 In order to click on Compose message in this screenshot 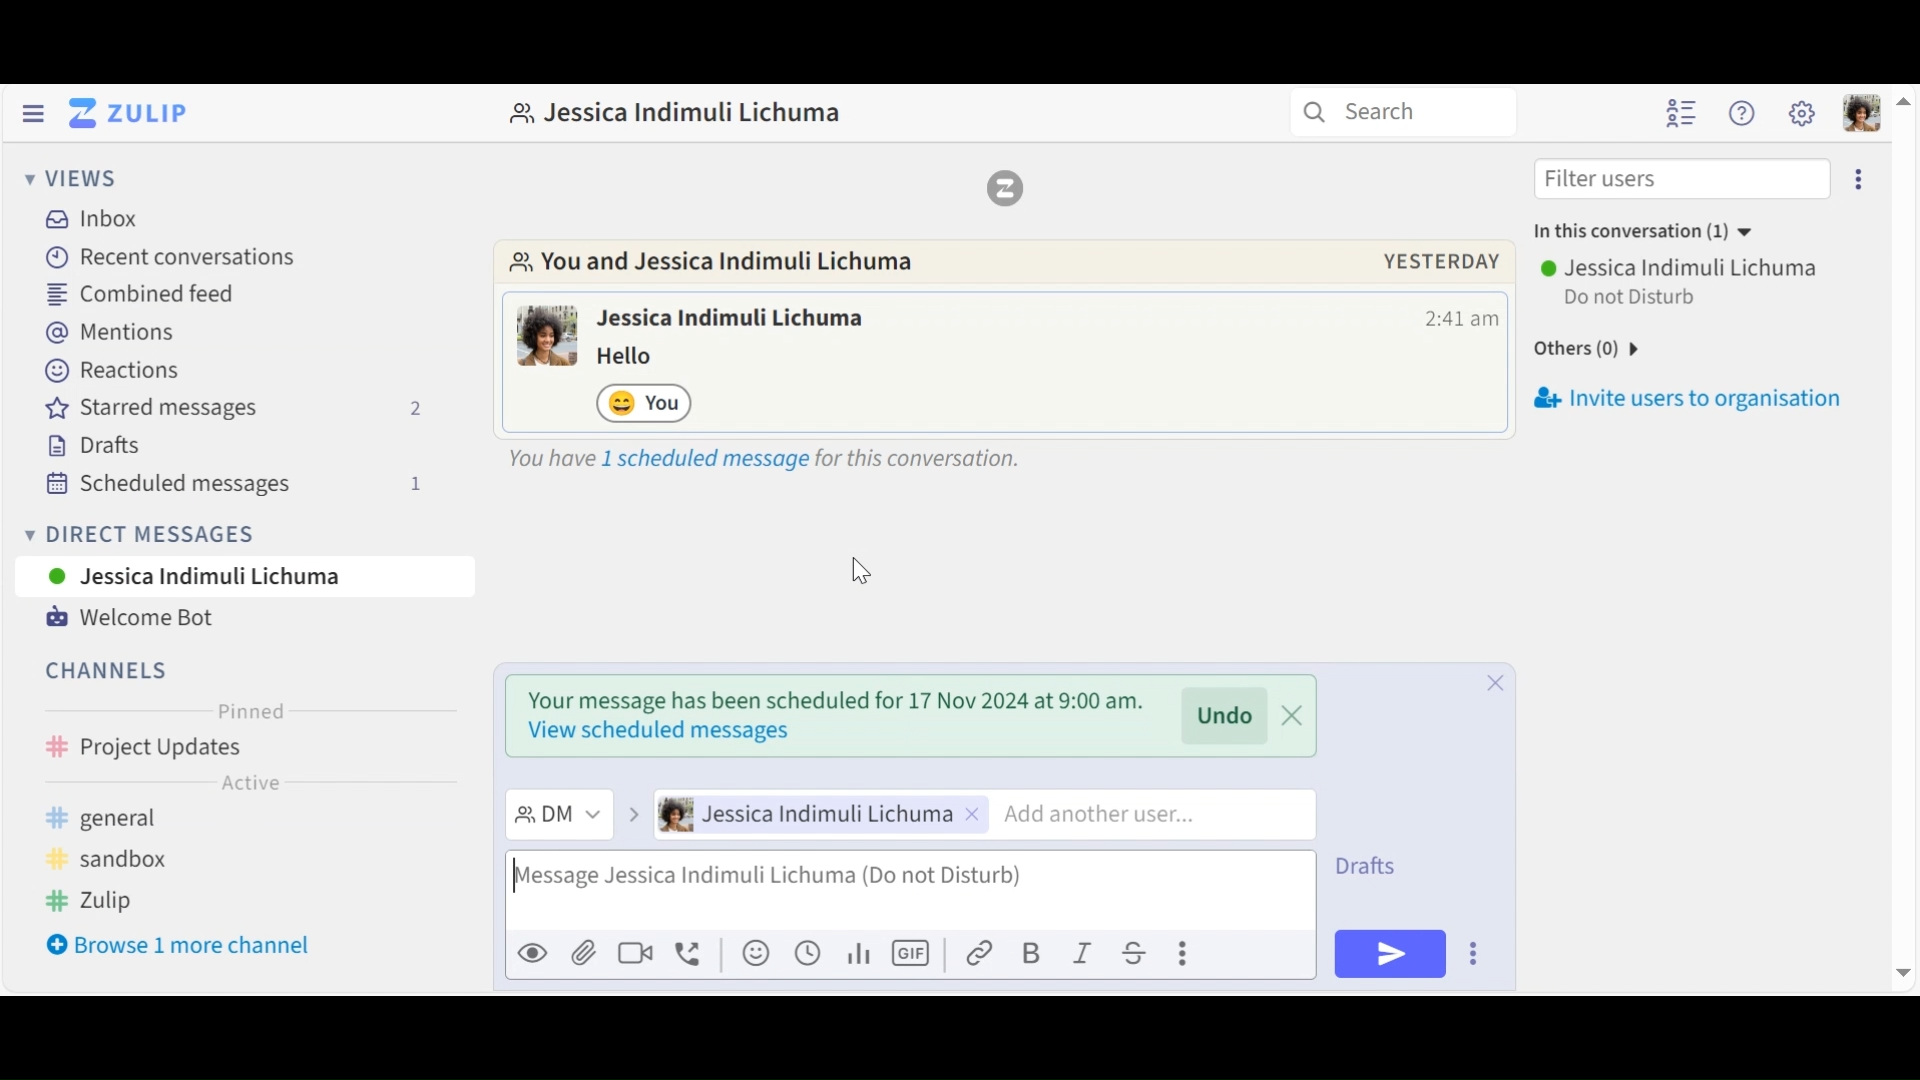, I will do `click(907, 891)`.